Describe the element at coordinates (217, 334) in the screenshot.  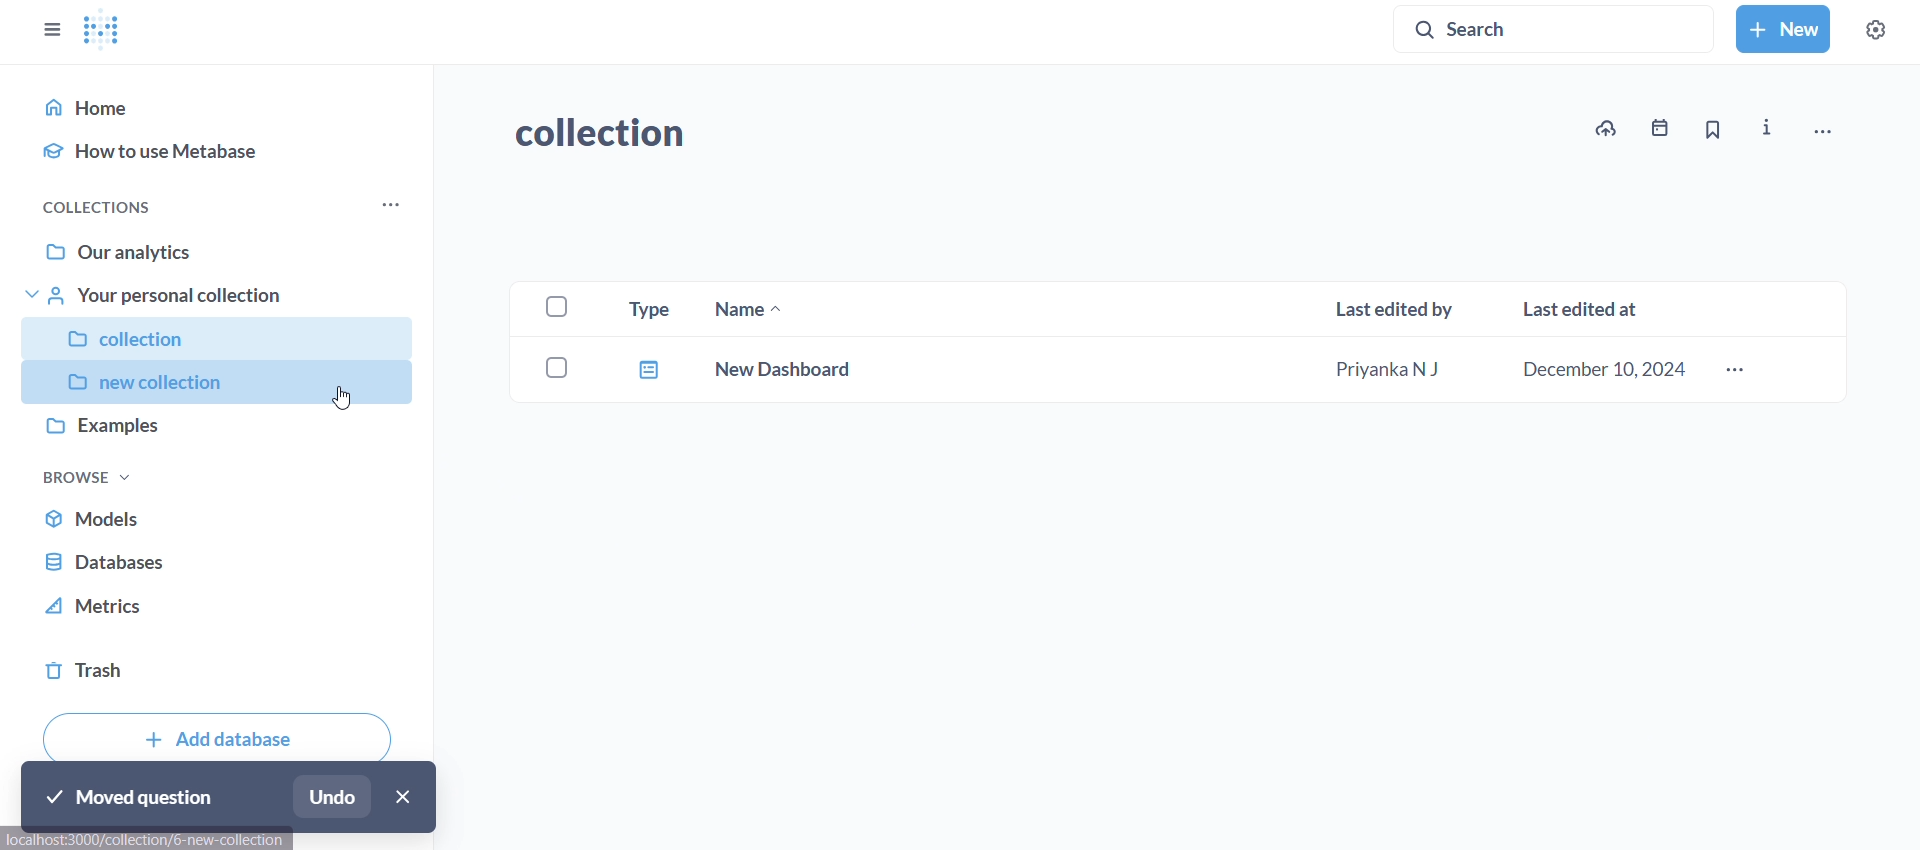
I see `collection` at that location.